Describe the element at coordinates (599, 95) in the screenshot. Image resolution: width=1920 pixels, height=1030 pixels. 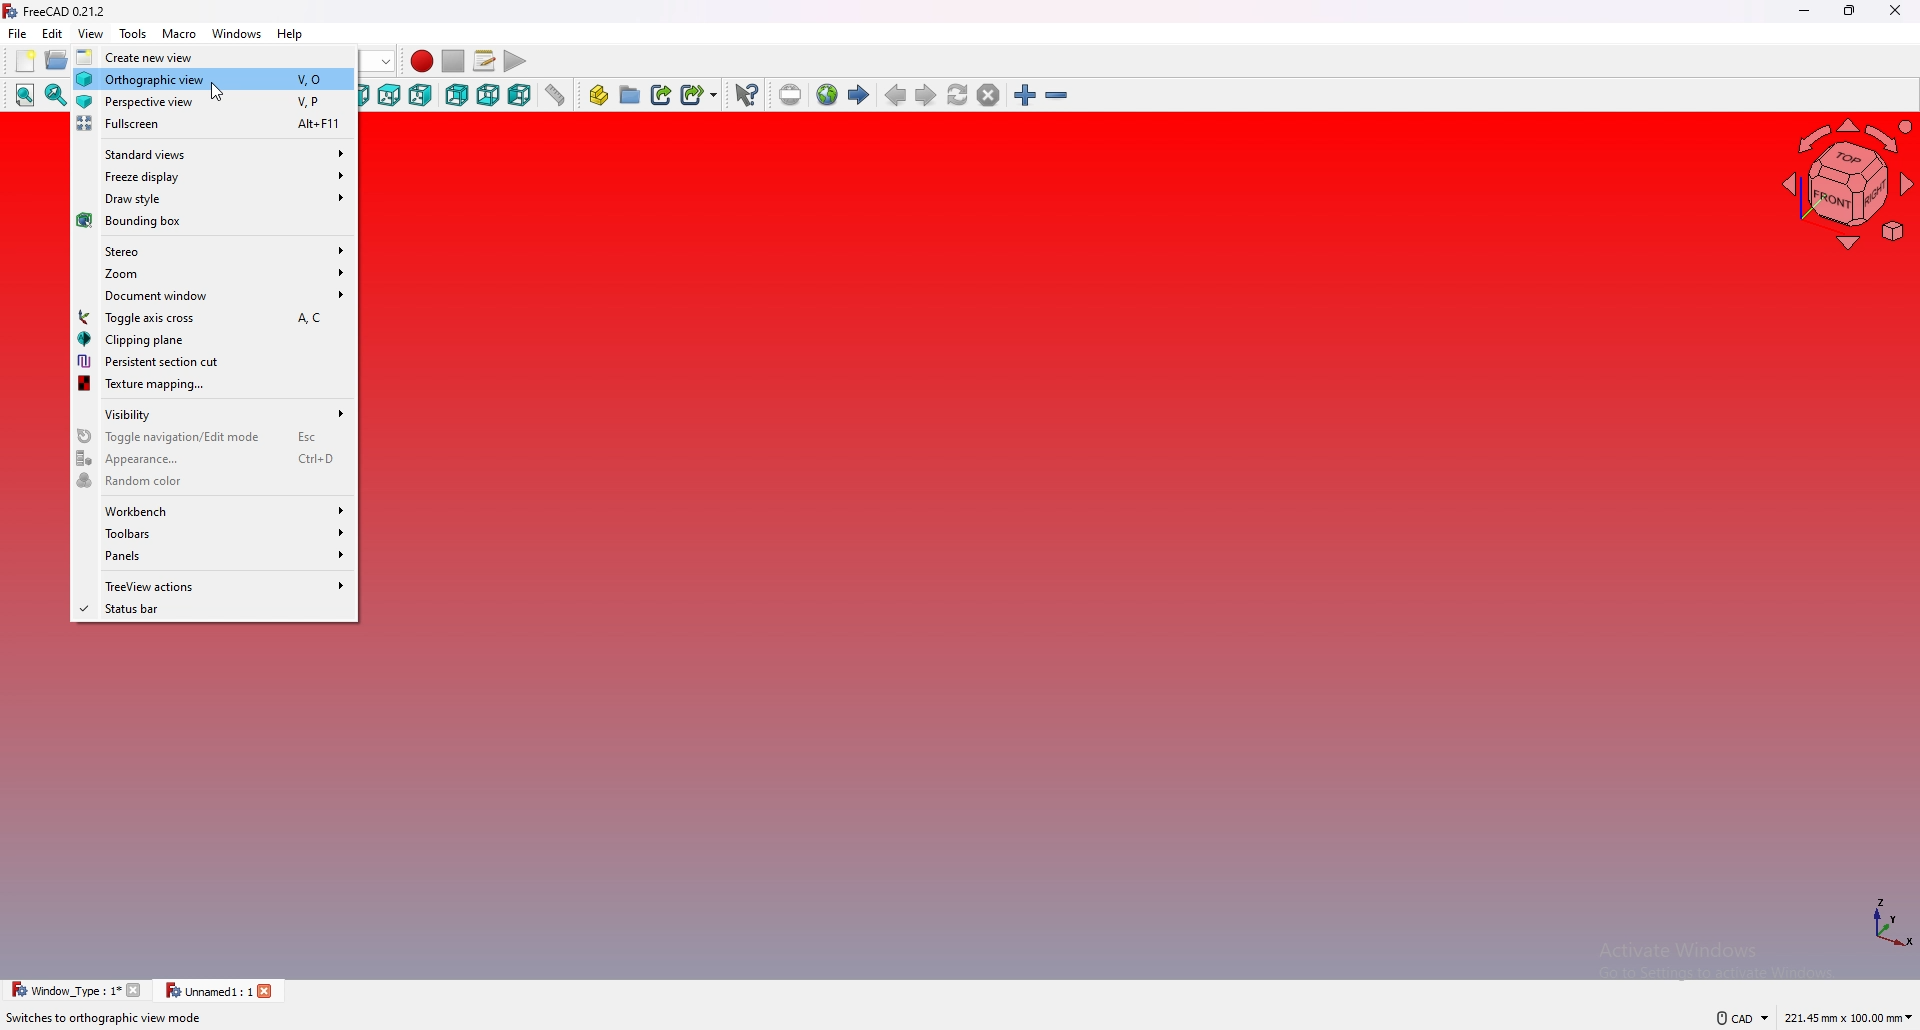
I see `create part` at that location.